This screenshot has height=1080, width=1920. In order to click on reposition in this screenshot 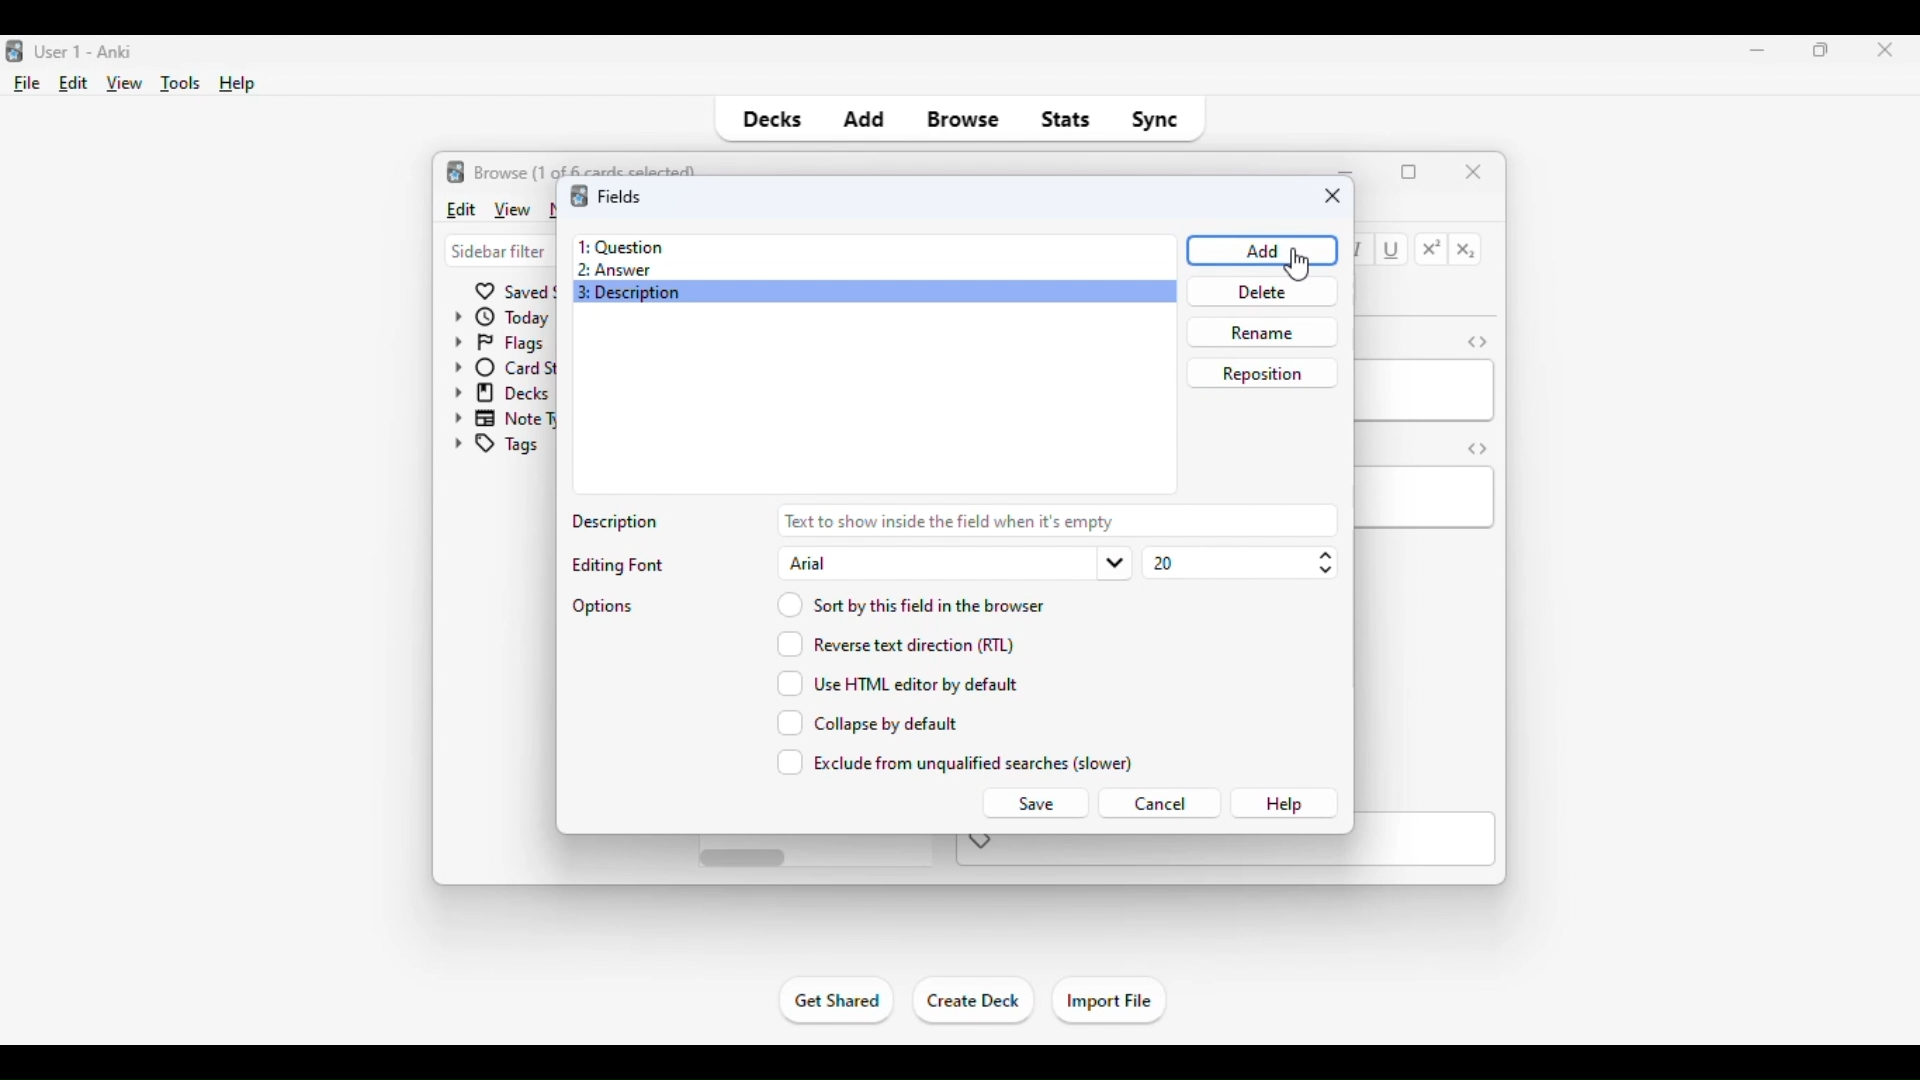, I will do `click(1262, 372)`.